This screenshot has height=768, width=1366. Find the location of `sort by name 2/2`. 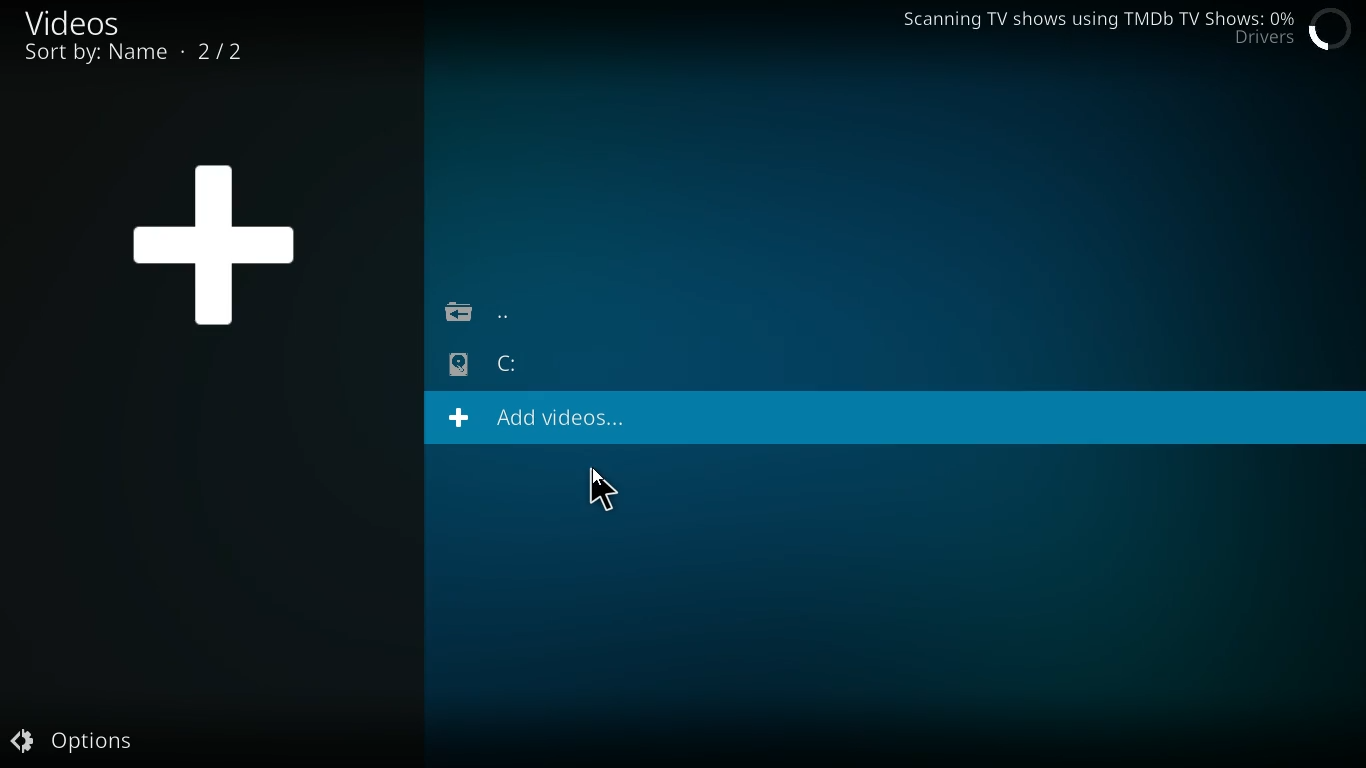

sort by name 2/2 is located at coordinates (133, 53).